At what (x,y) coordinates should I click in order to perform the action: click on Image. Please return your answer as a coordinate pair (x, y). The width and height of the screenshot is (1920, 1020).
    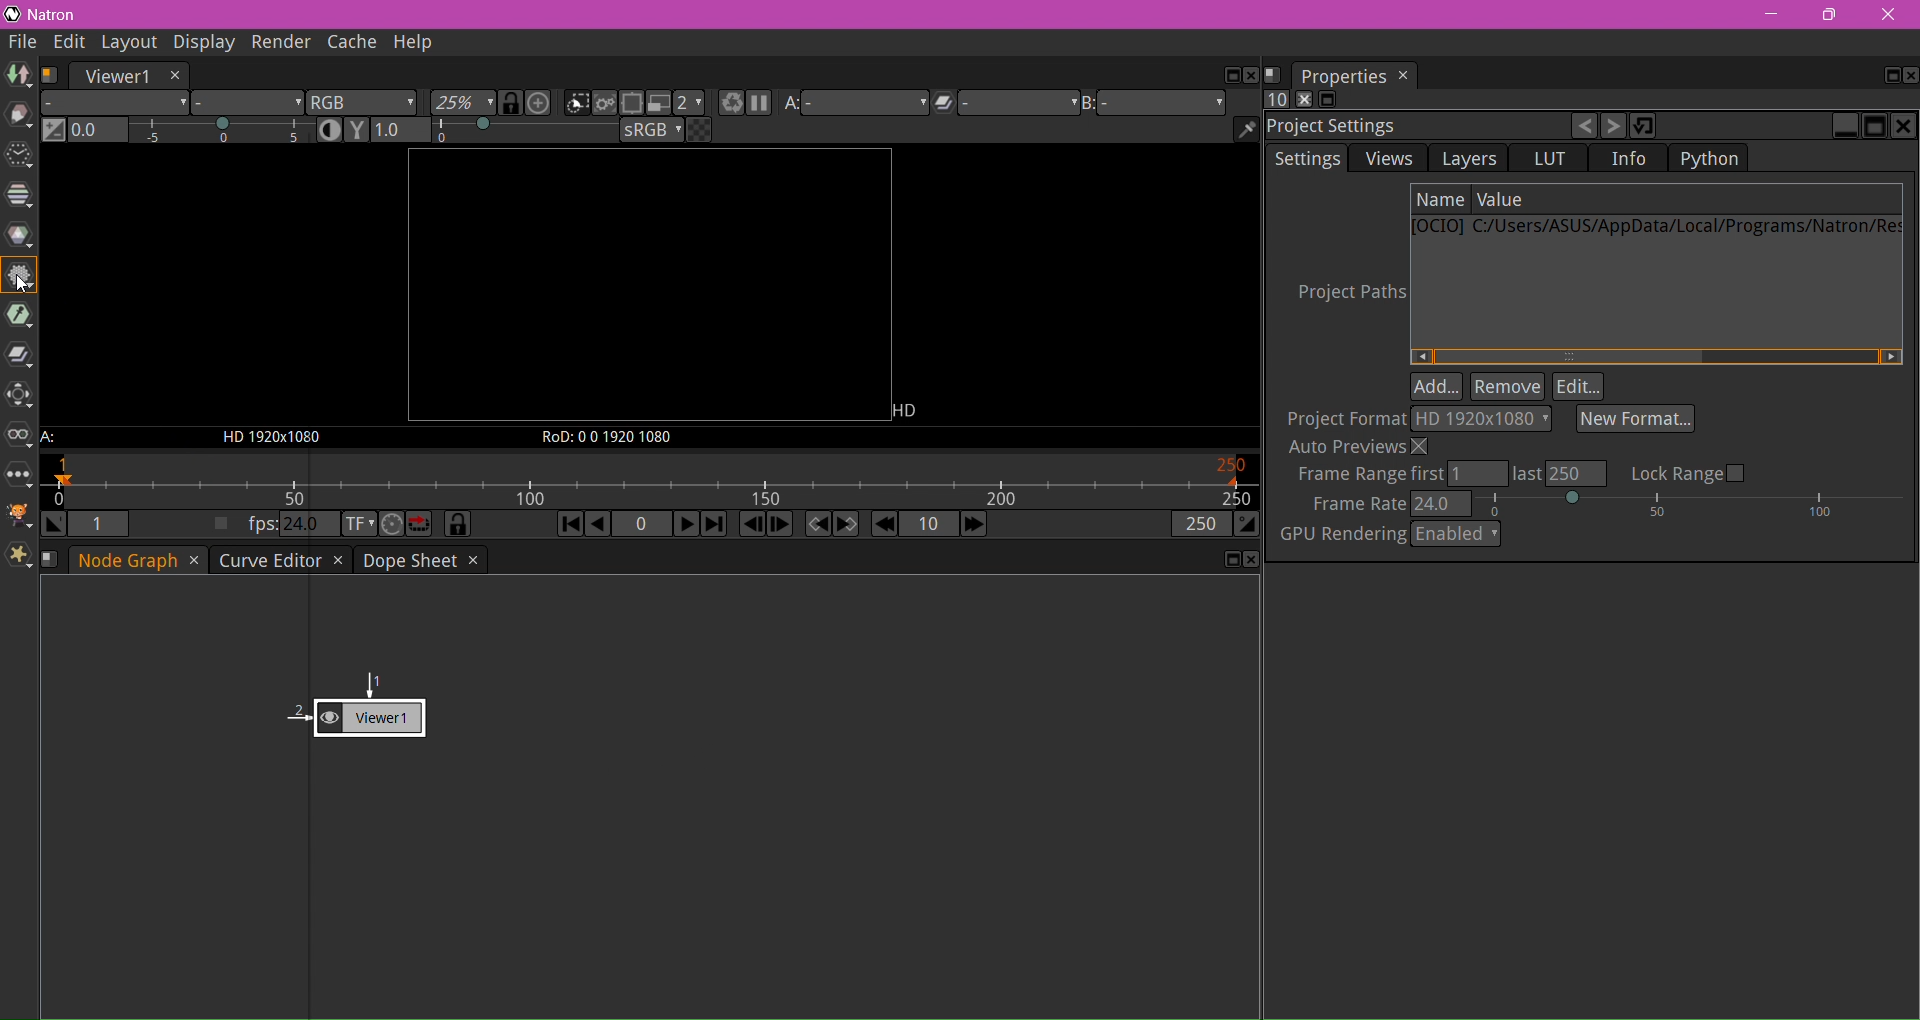
    Looking at the image, I should click on (18, 76).